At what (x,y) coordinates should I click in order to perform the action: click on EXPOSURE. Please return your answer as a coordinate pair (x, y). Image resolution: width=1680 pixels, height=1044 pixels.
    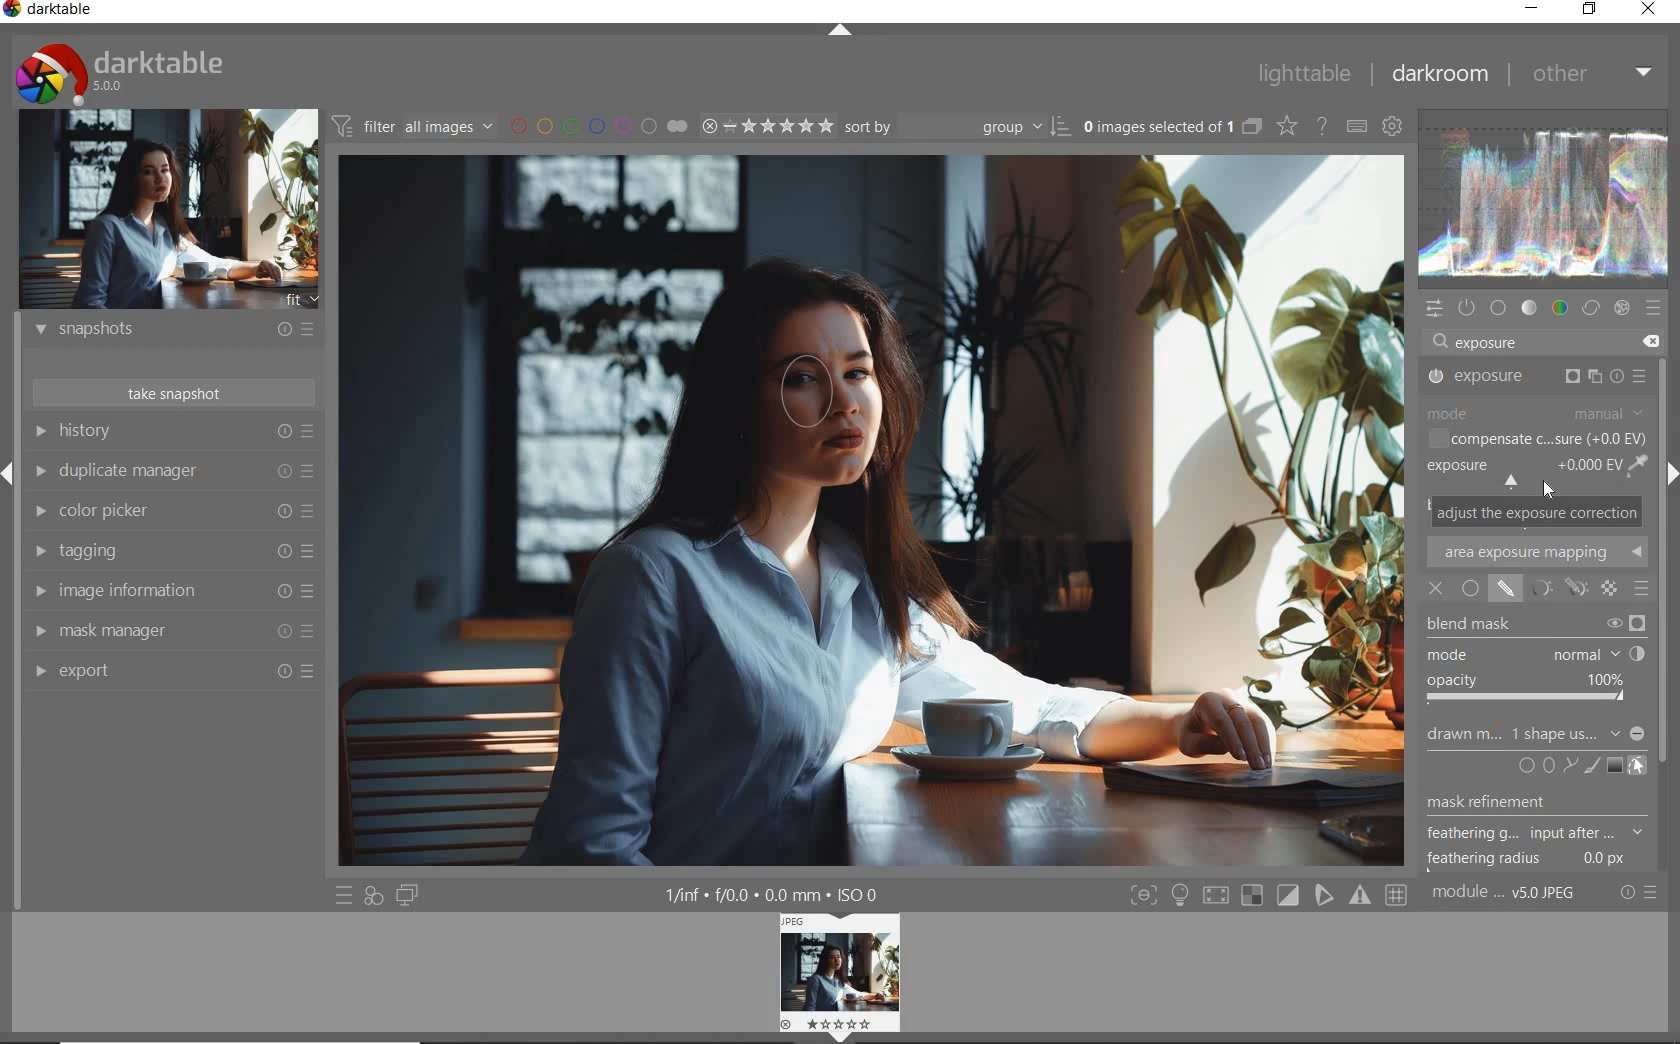
    Looking at the image, I should click on (1535, 378).